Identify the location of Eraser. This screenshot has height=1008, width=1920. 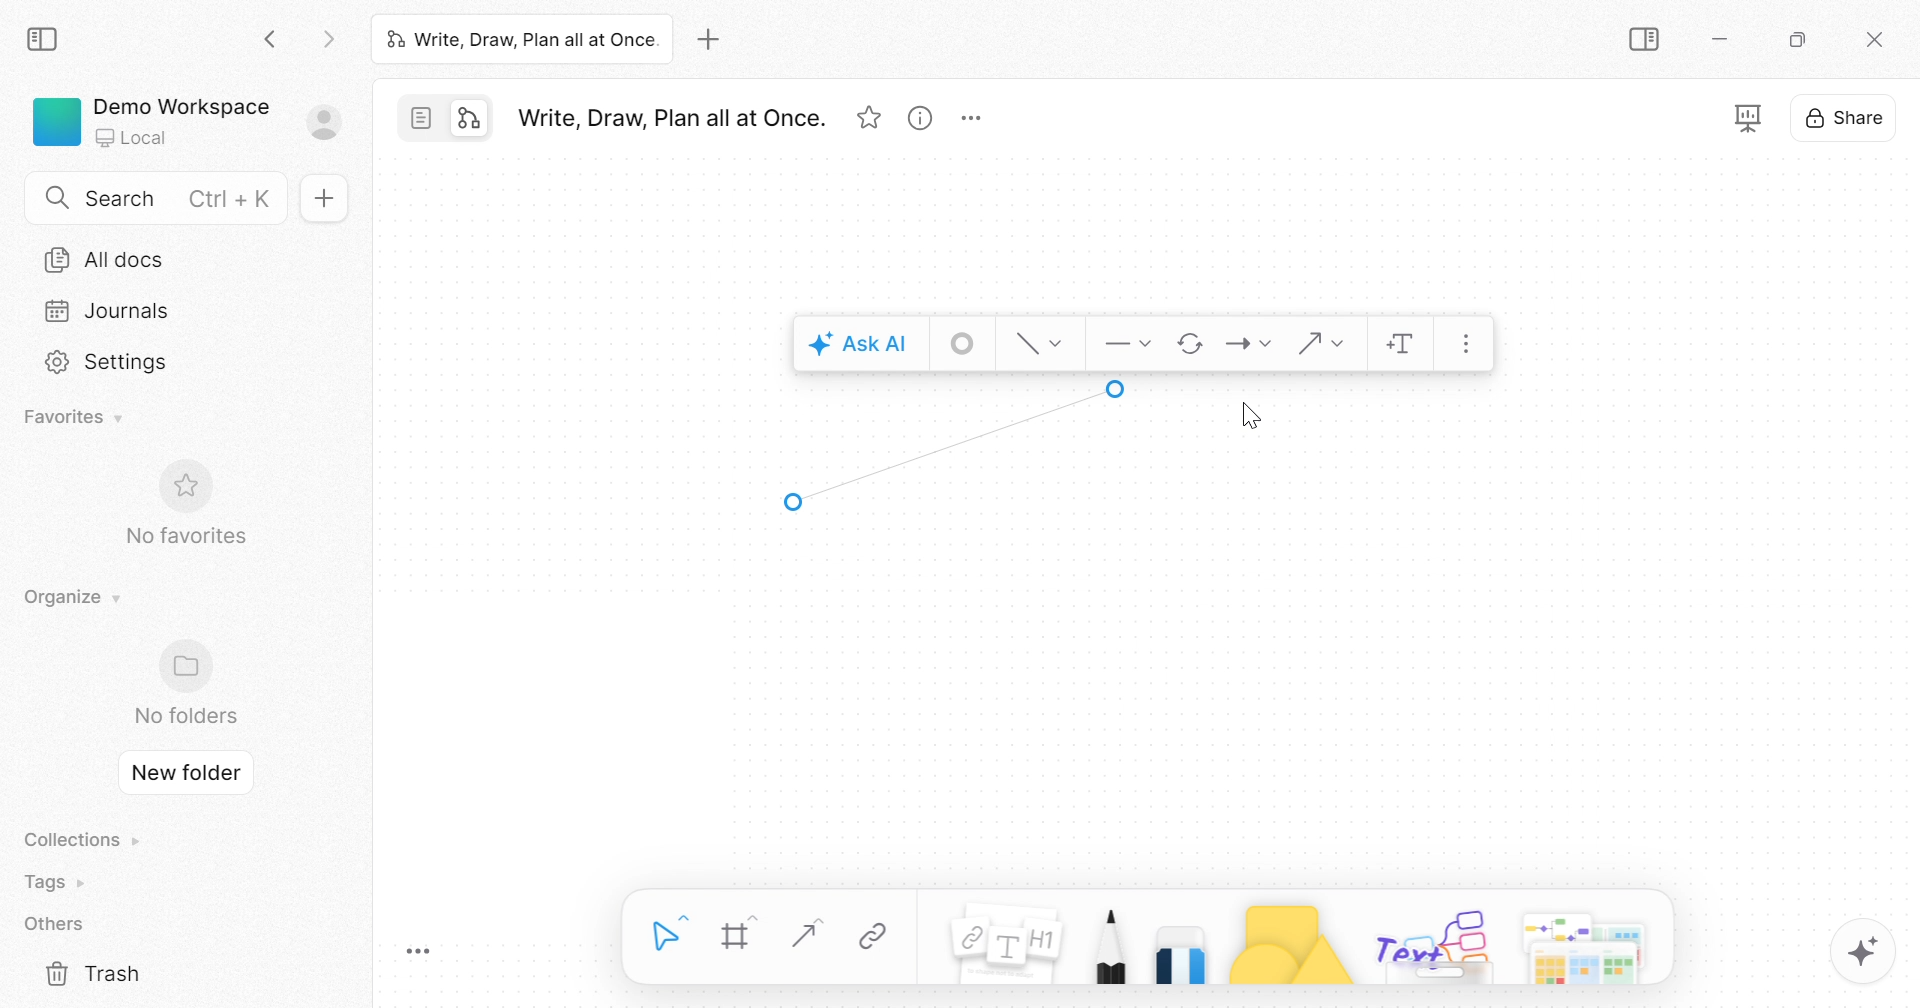
(1182, 950).